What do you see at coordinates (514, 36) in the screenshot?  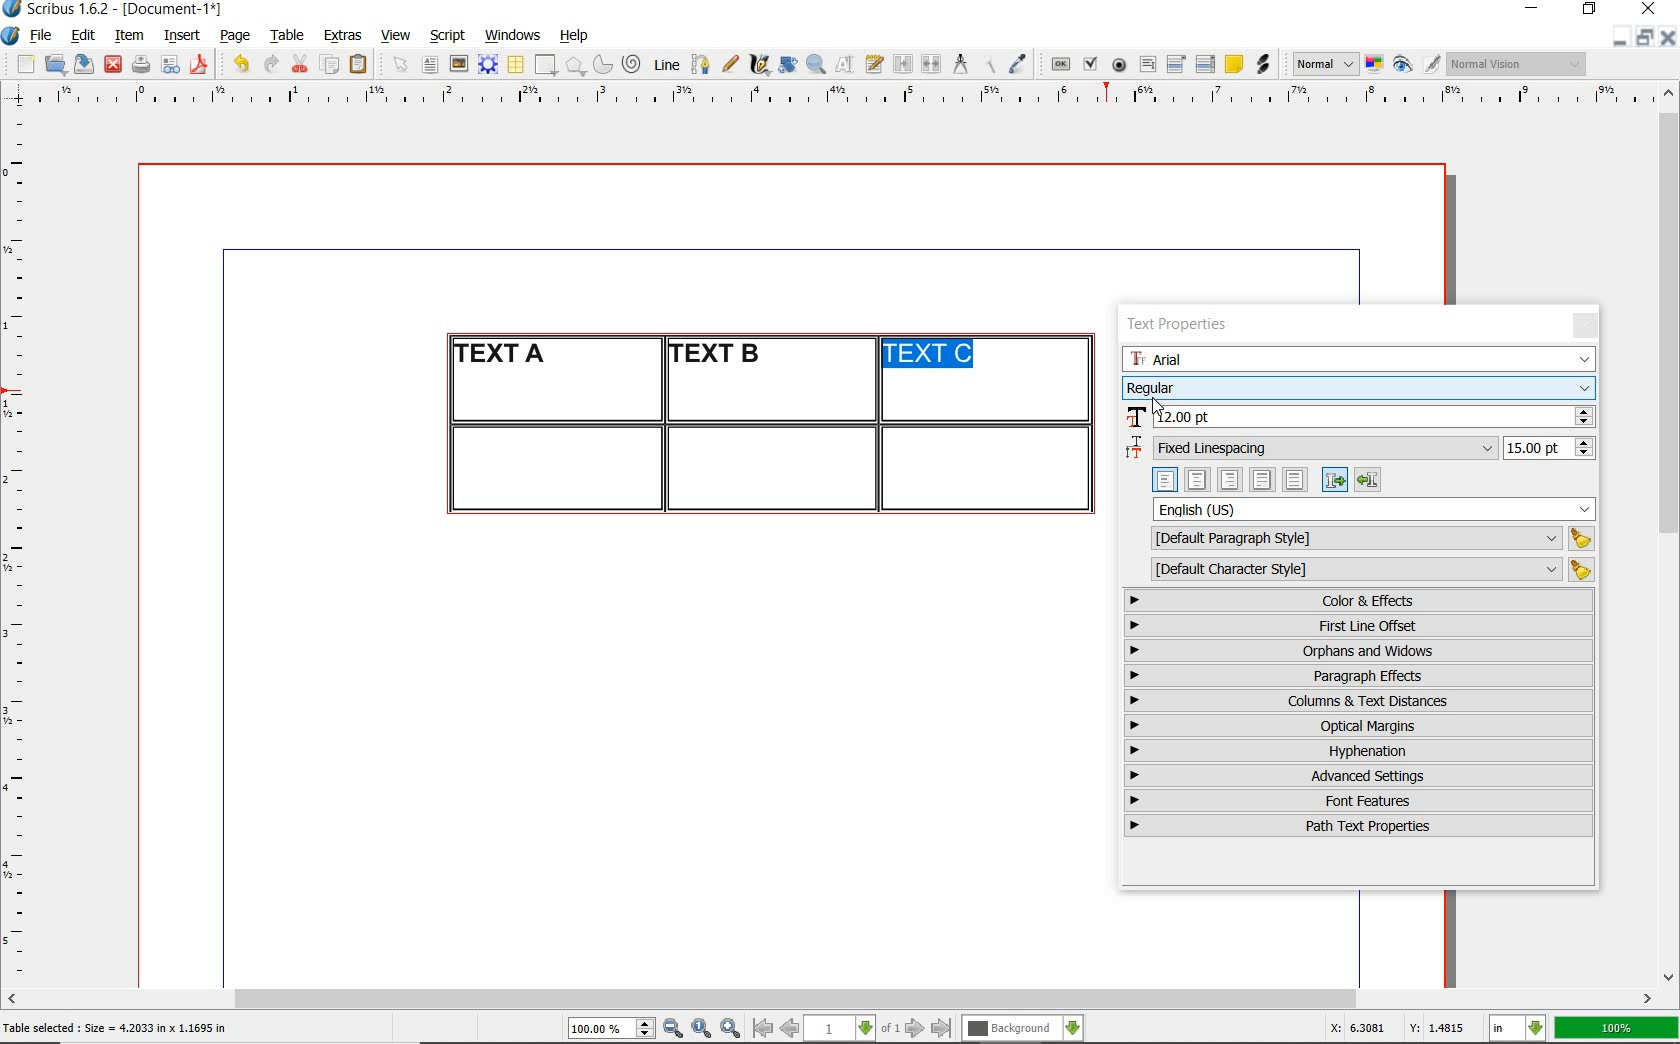 I see `windows` at bounding box center [514, 36].